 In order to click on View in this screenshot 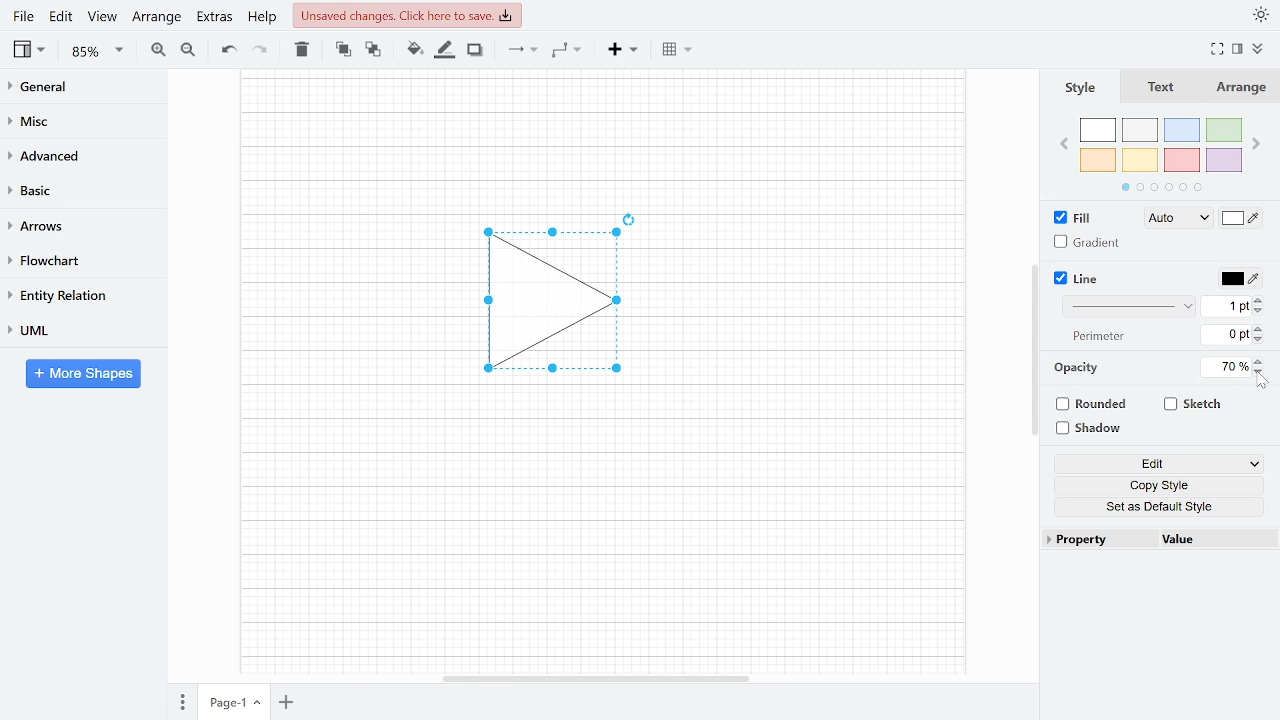, I will do `click(102, 16)`.